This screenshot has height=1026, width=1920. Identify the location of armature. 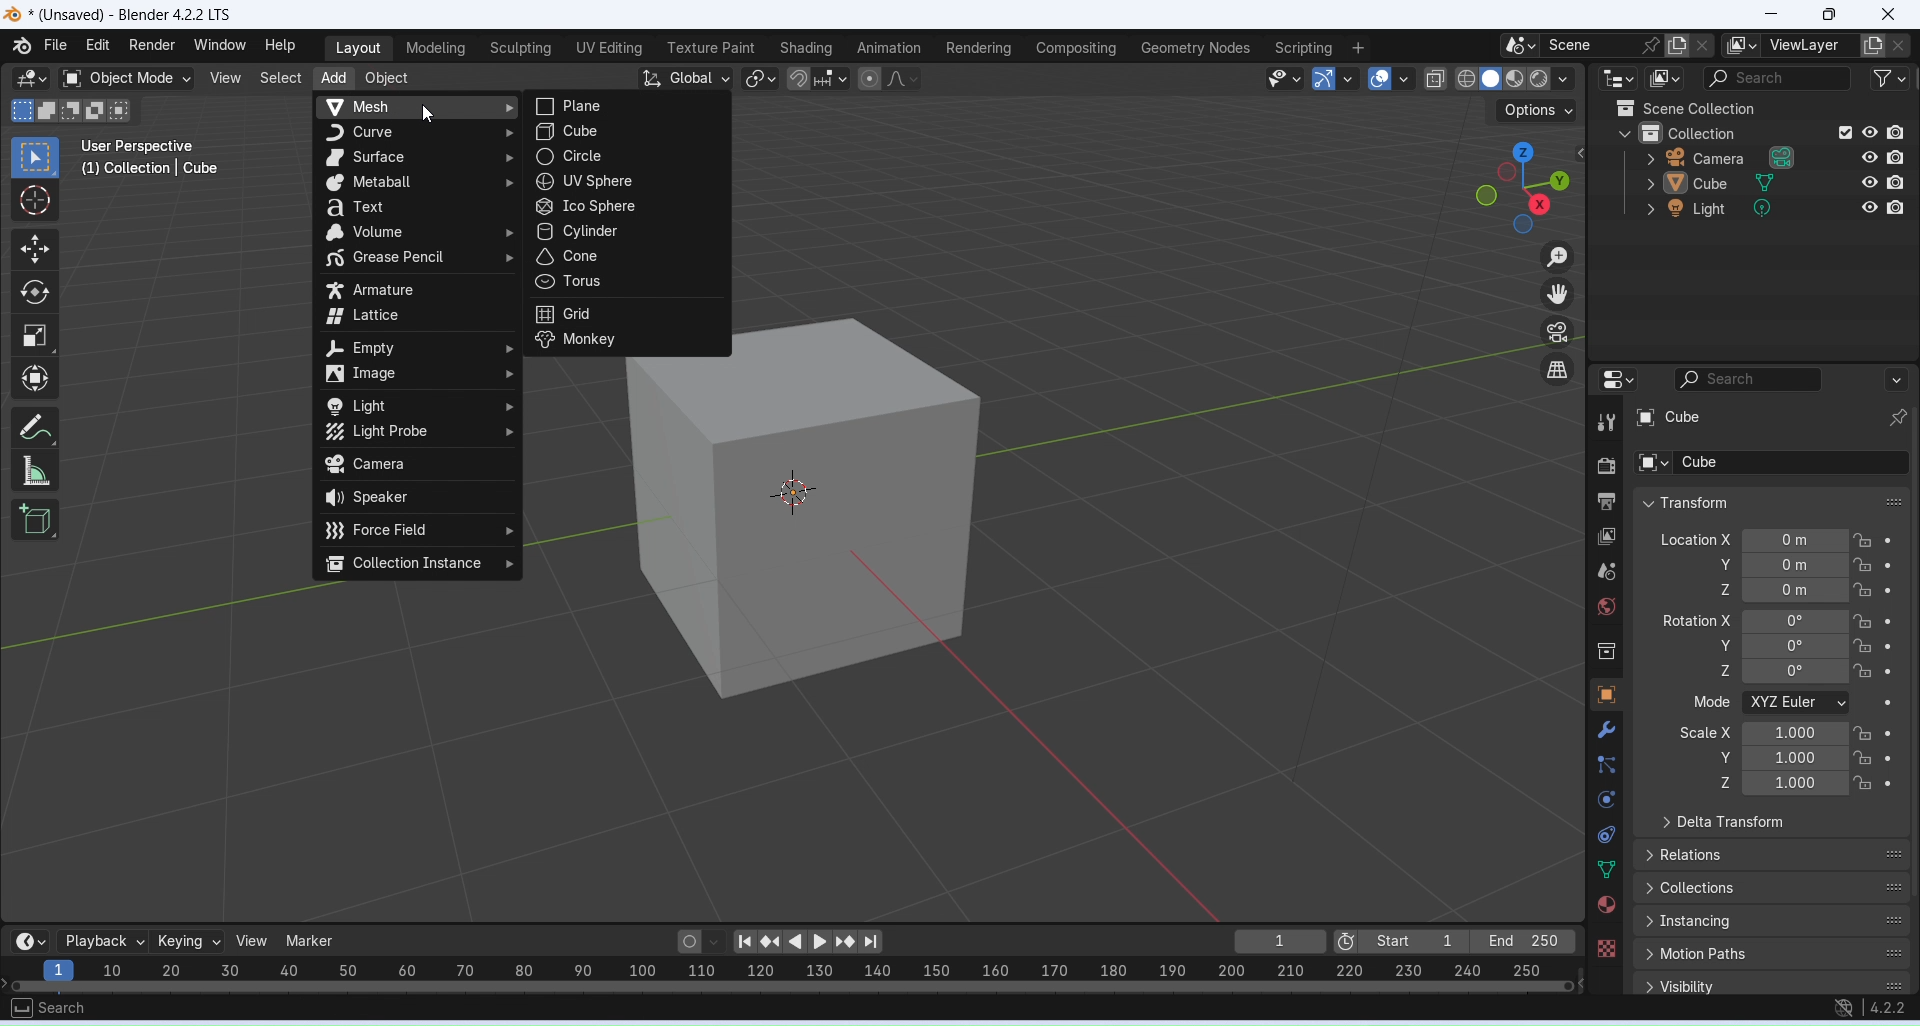
(416, 290).